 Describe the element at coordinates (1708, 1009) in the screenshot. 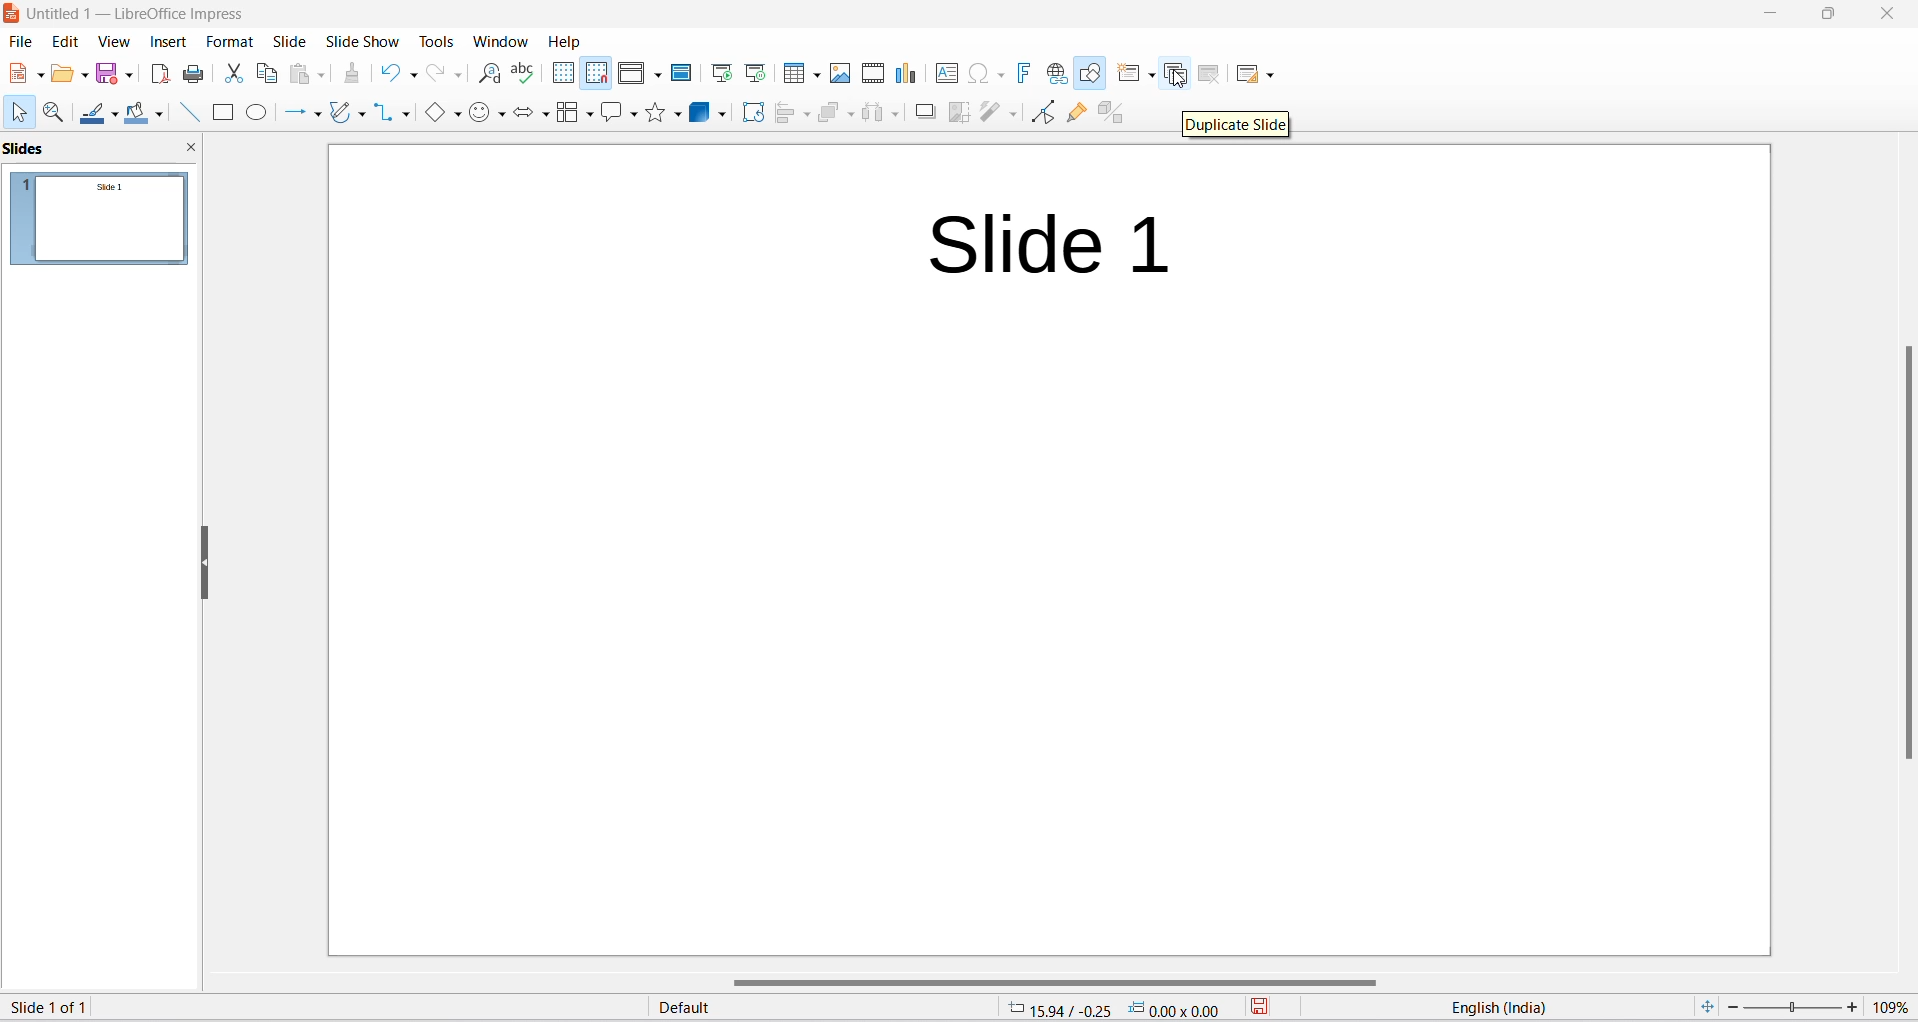

I see `fit slide to current window` at that location.